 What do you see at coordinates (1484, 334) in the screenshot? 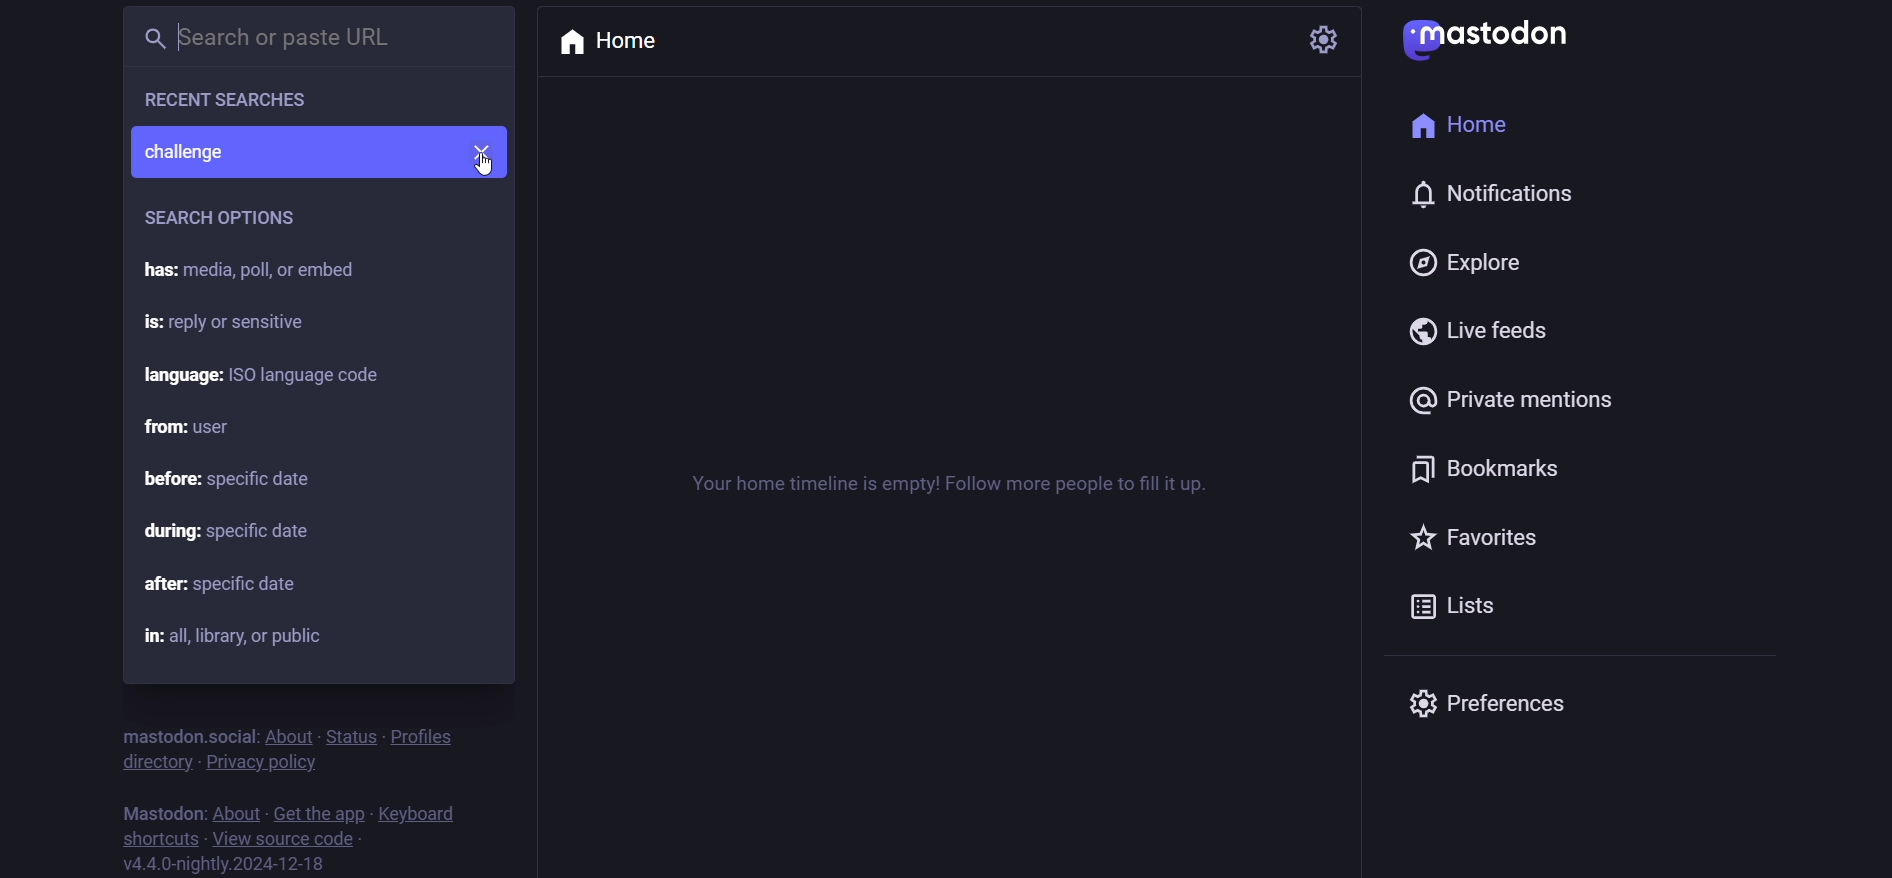
I see `live feed` at bounding box center [1484, 334].